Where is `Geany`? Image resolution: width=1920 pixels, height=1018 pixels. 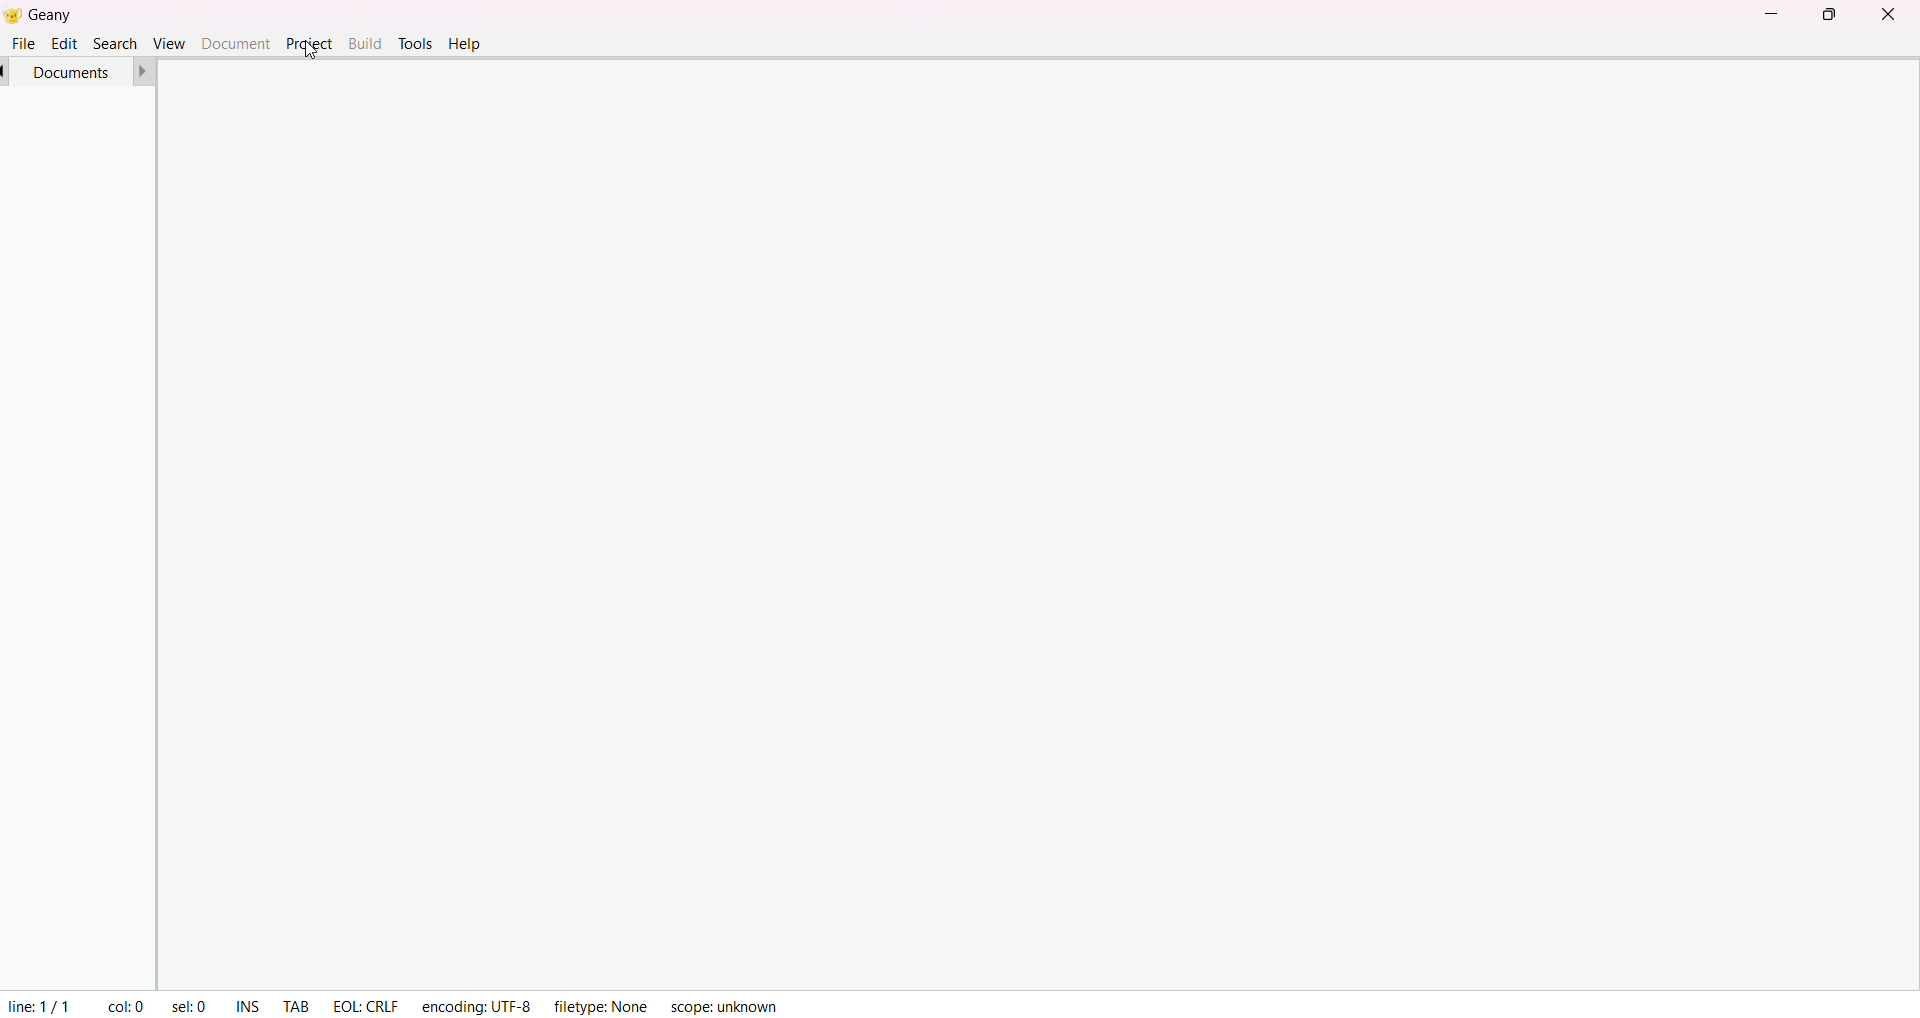
Geany is located at coordinates (69, 12).